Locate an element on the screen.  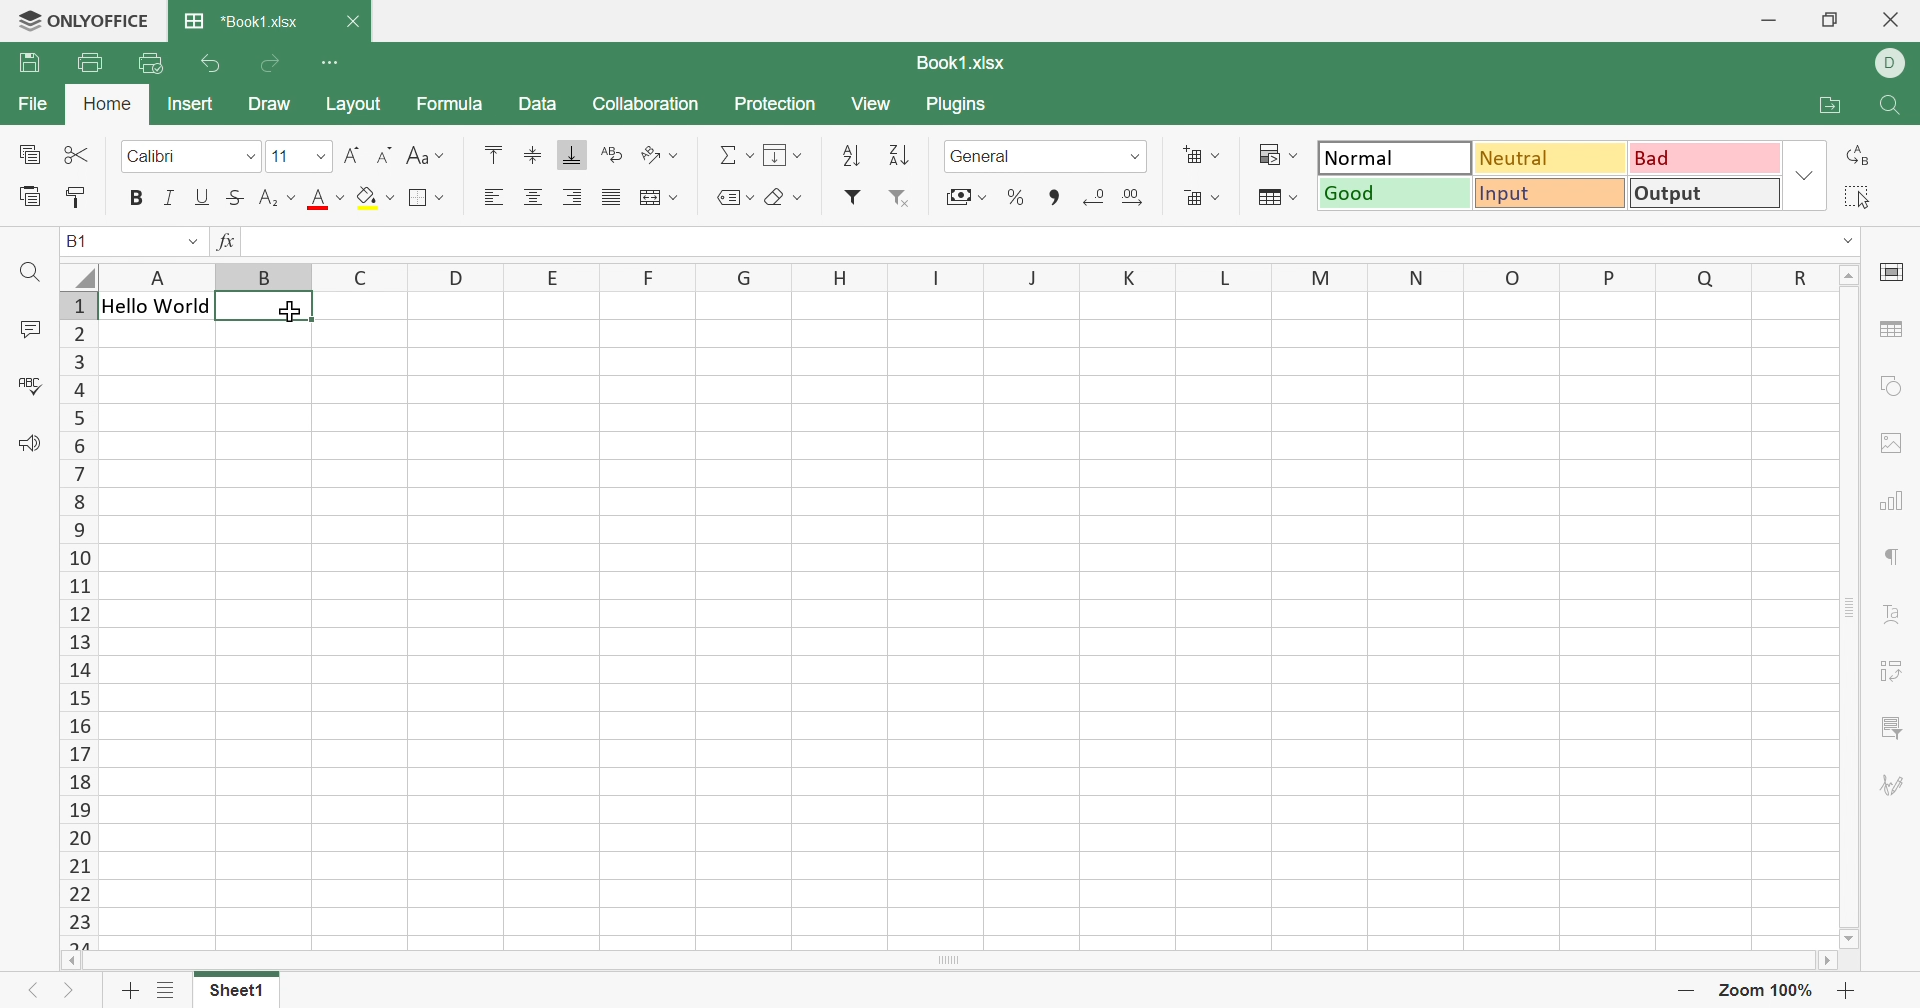
Signature settings is located at coordinates (1894, 785).